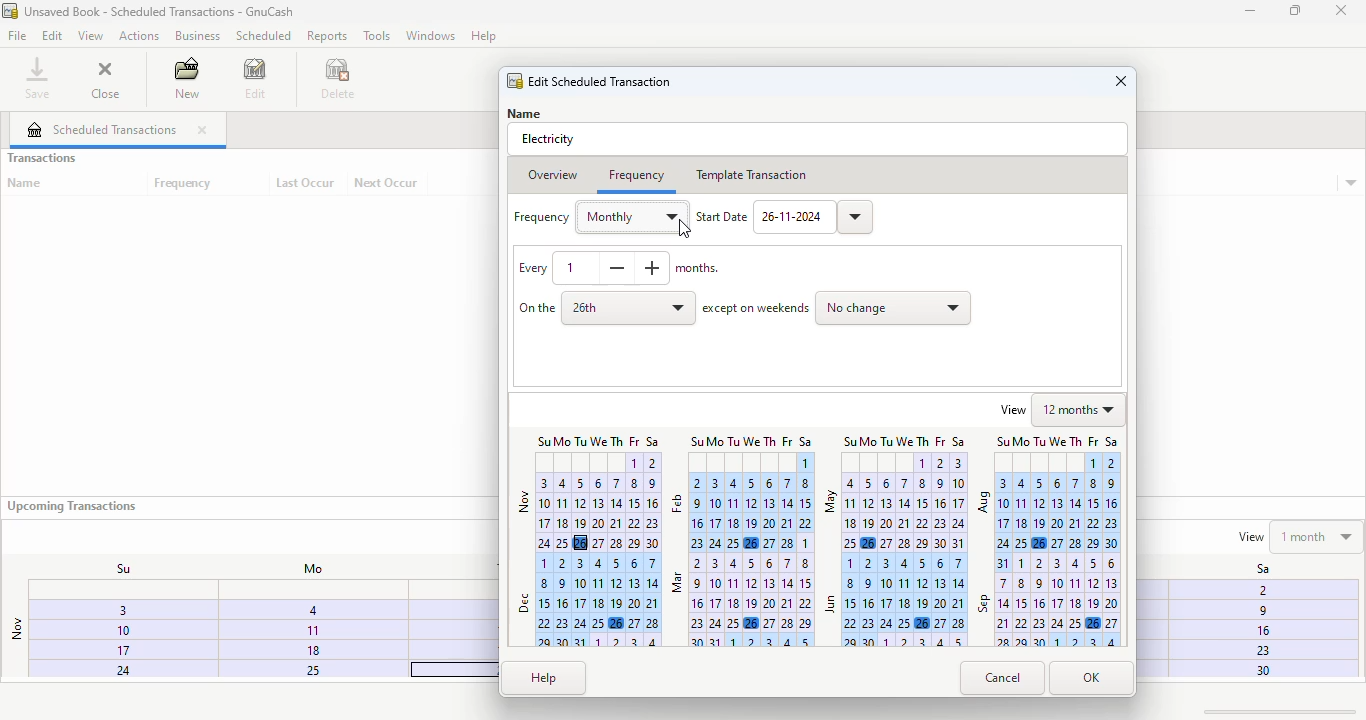  Describe the element at coordinates (184, 184) in the screenshot. I see `frequency` at that location.